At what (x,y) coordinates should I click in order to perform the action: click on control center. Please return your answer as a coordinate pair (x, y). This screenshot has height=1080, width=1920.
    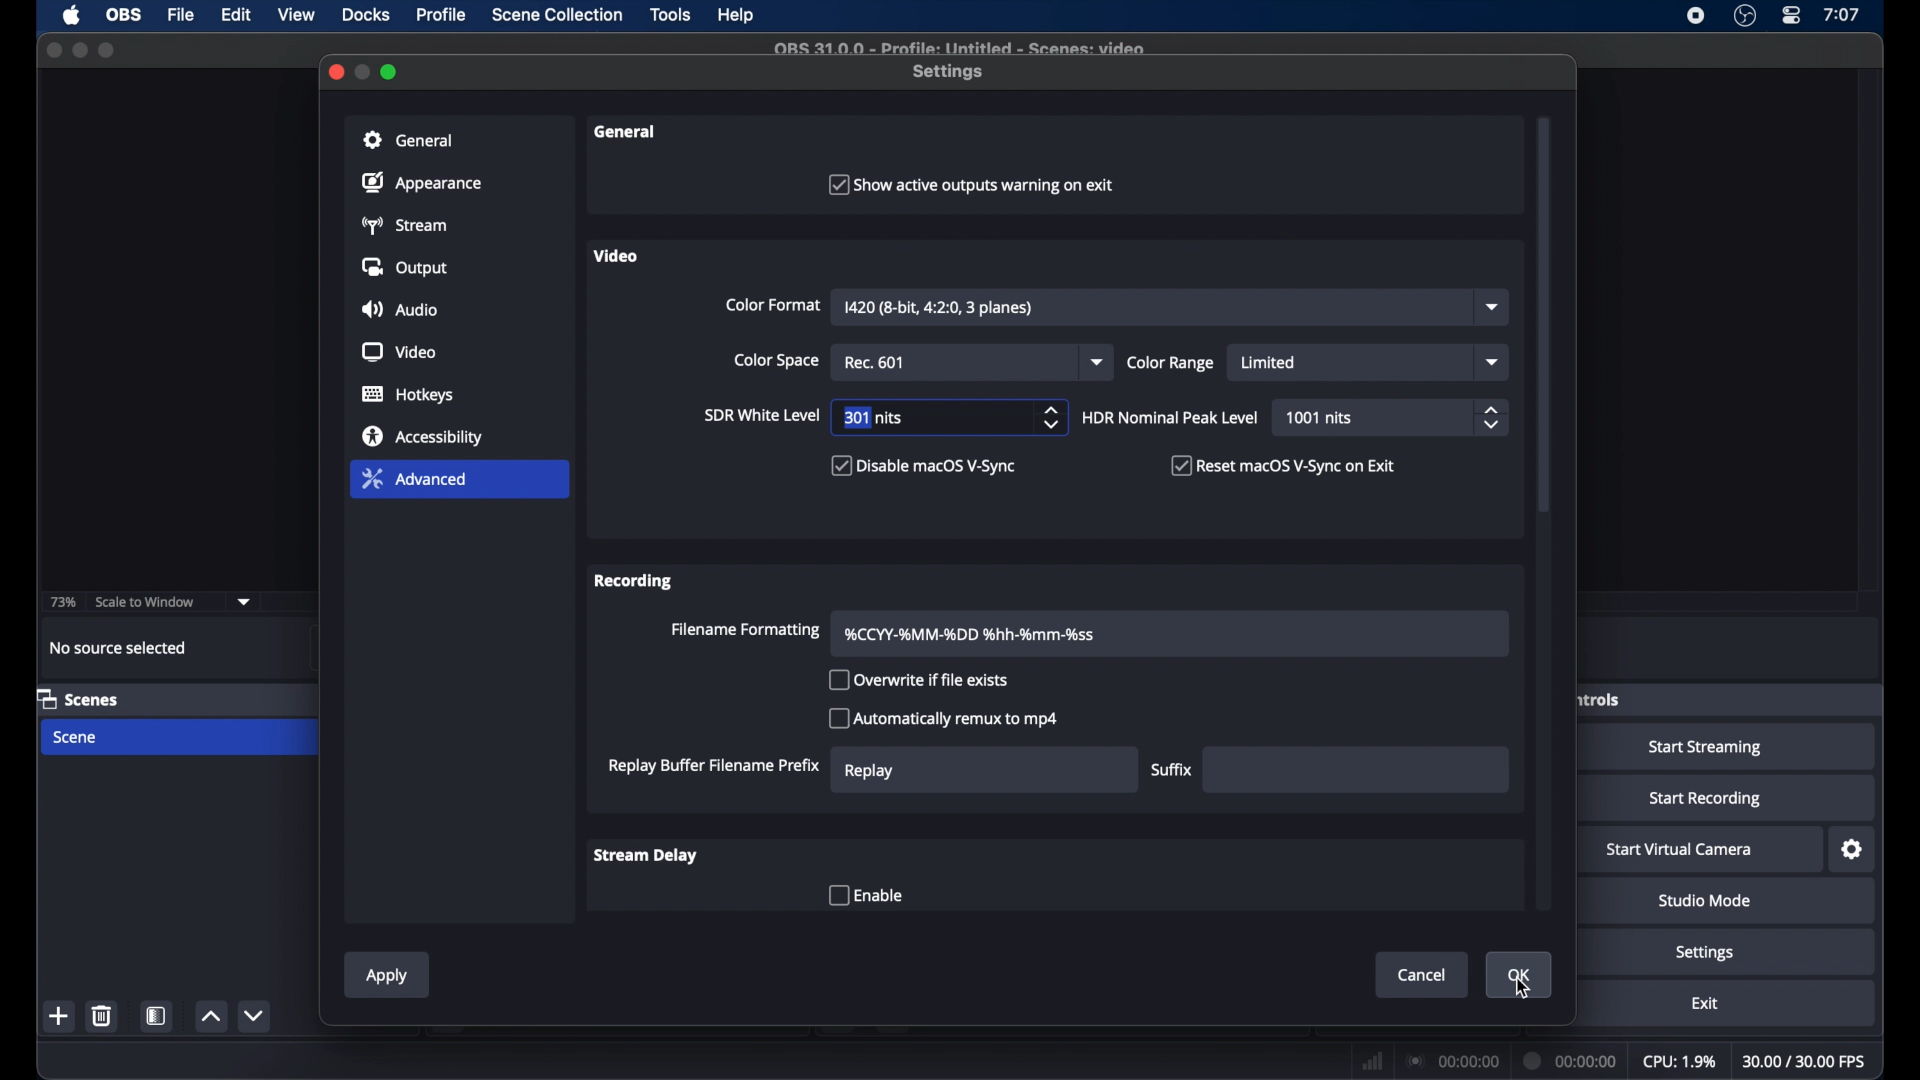
    Looking at the image, I should click on (1790, 15).